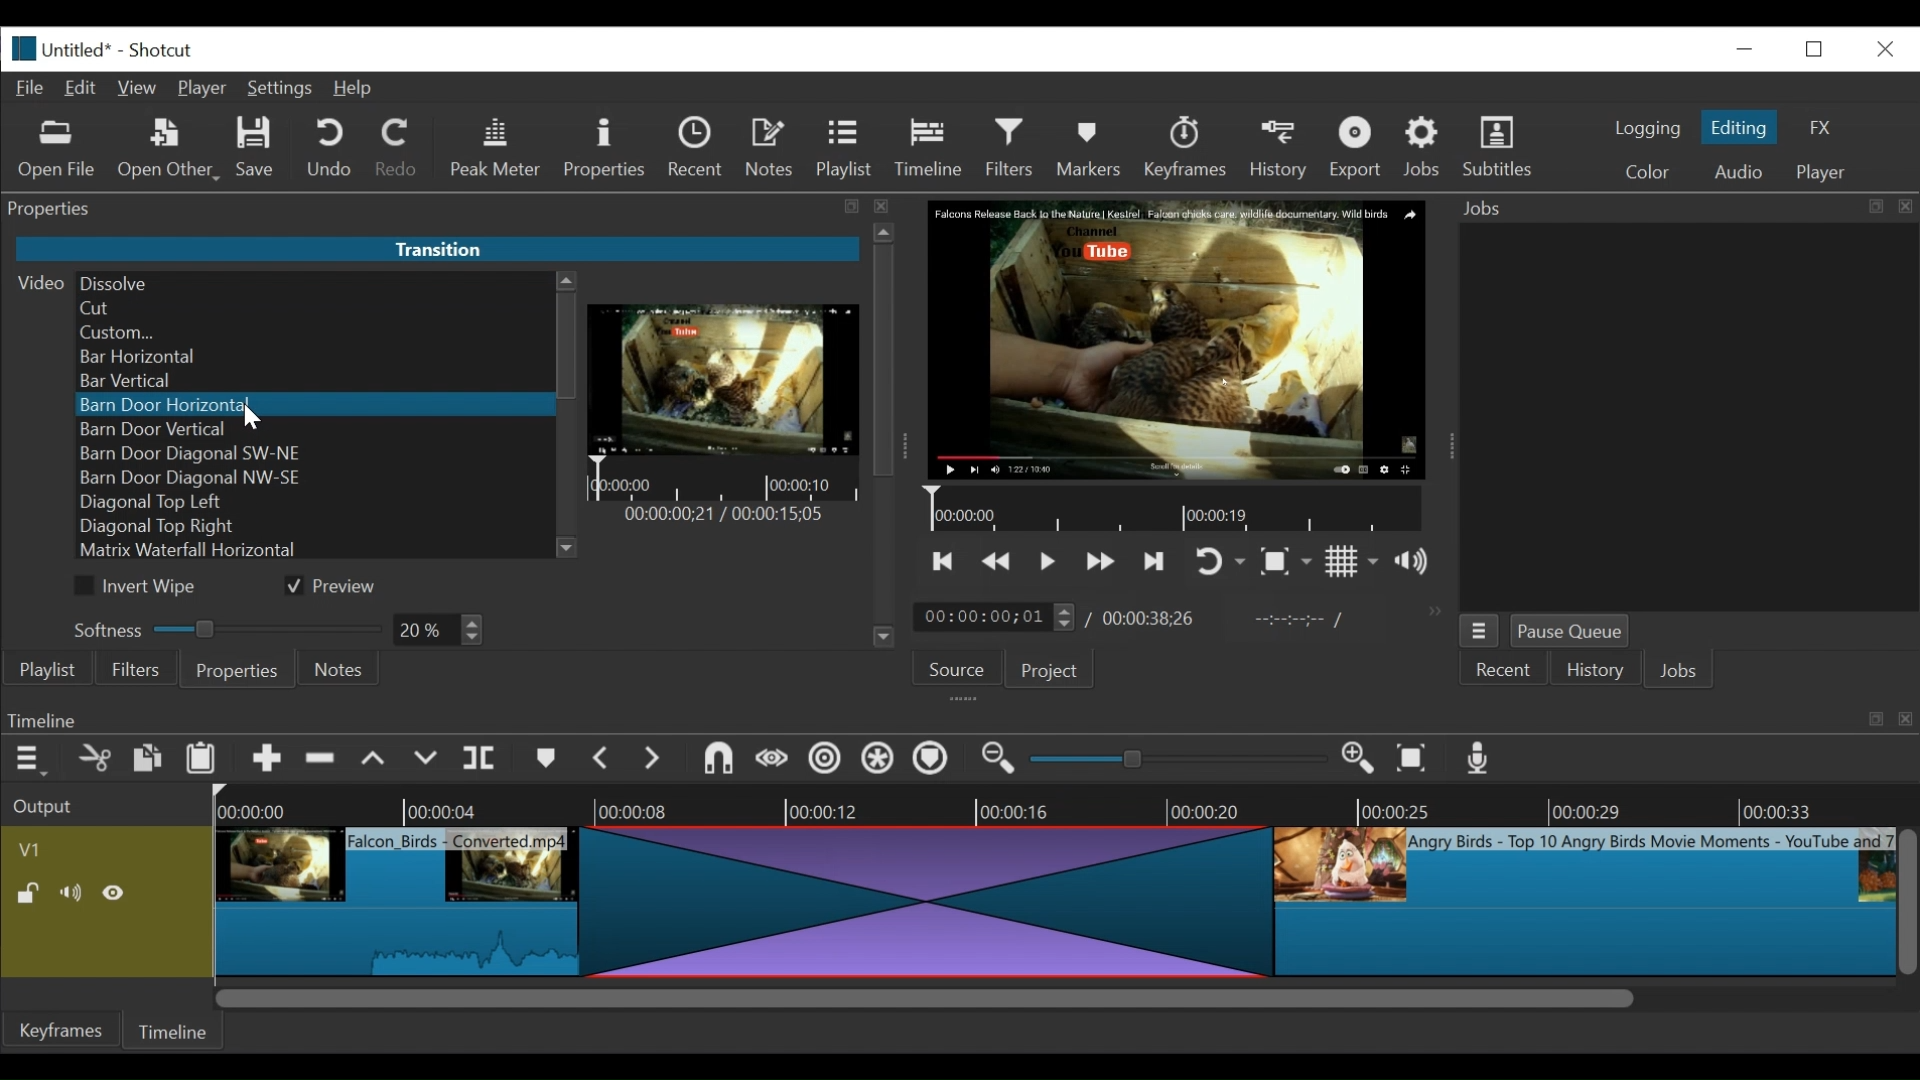 The width and height of the screenshot is (1920, 1080). I want to click on Undo, so click(332, 149).